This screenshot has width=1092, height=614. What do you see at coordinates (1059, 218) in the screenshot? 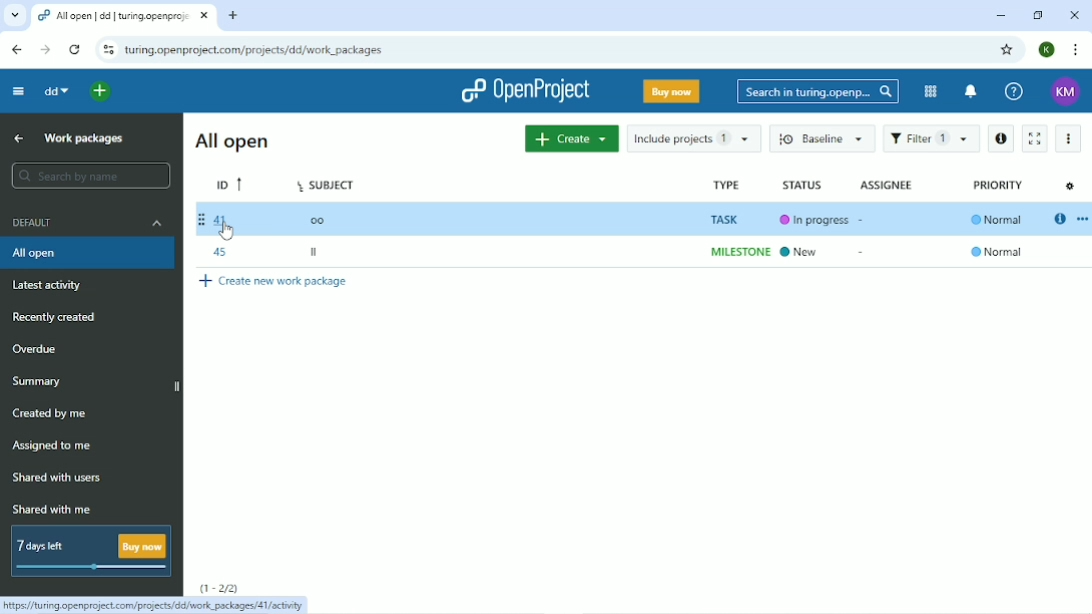
I see `Open details view` at bounding box center [1059, 218].